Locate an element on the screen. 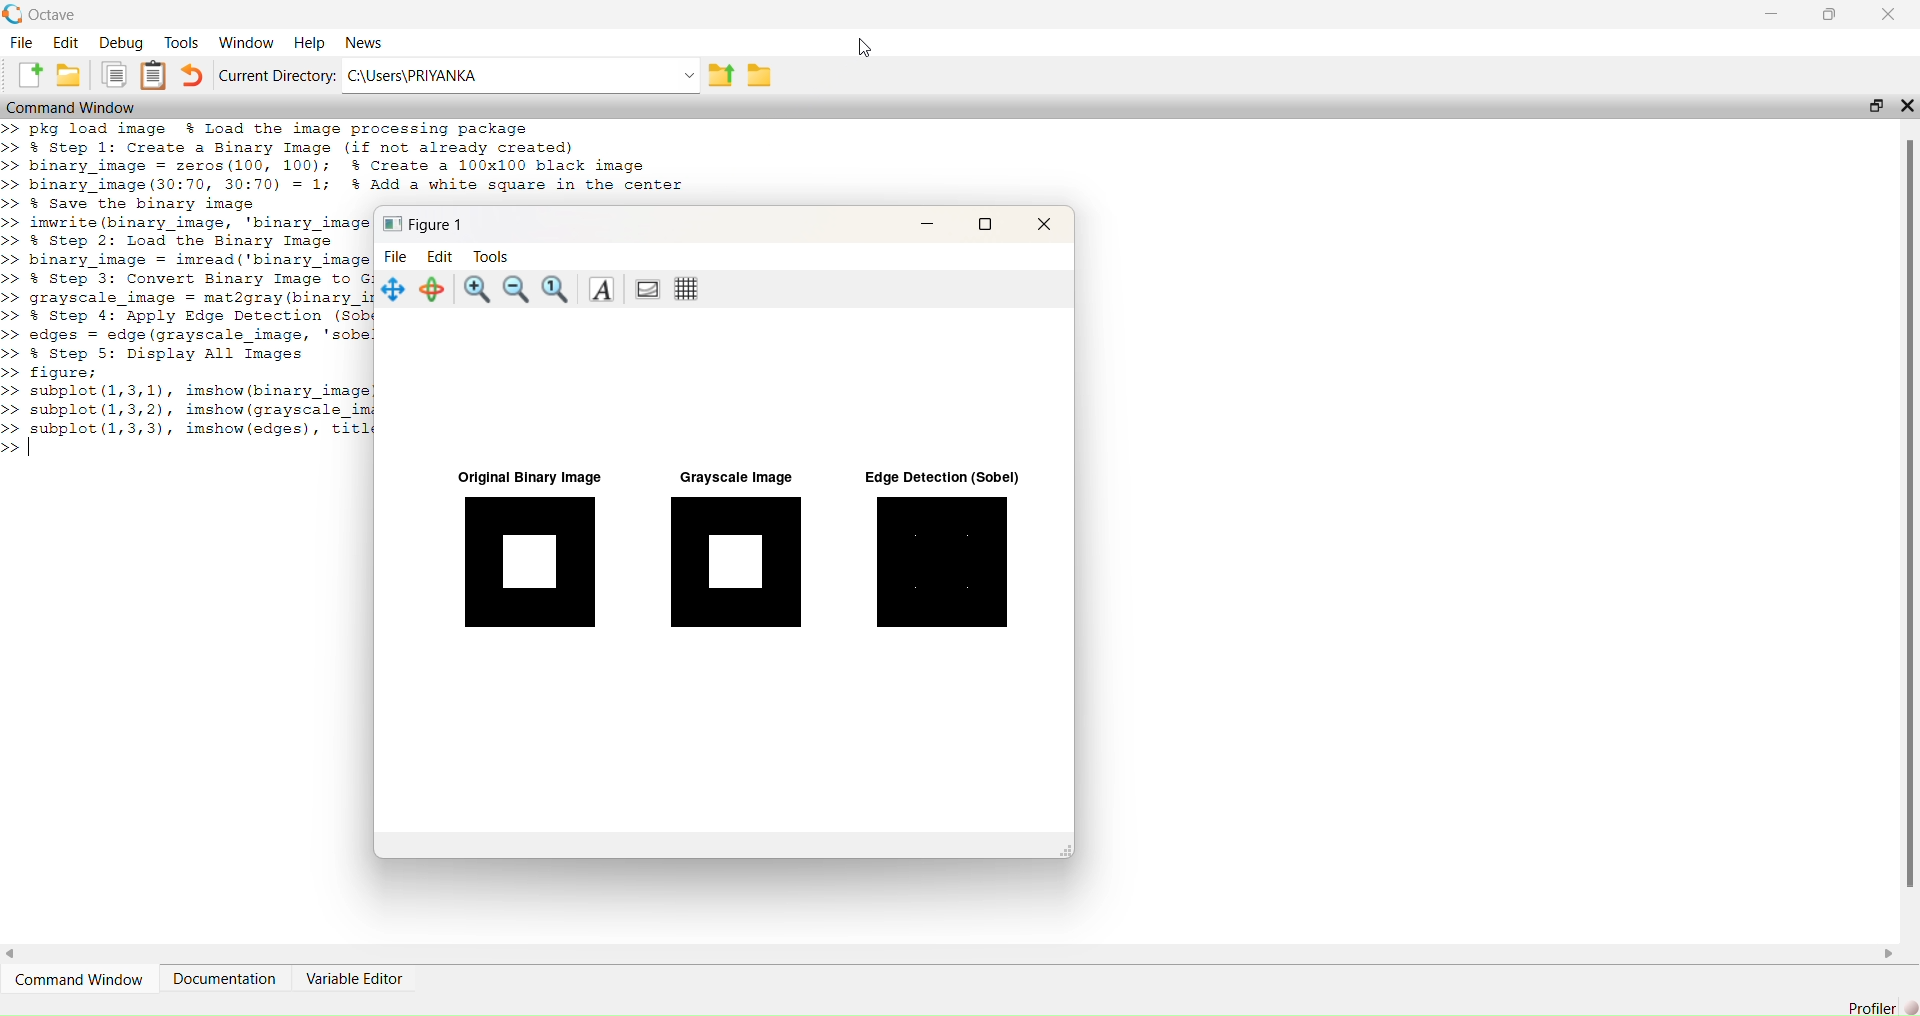 Image resolution: width=1920 pixels, height=1016 pixels. imwrite (binary image, 'binary image
% Step 2: Load the Binary Image
binary image = imread('binary image is located at coordinates (198, 241).